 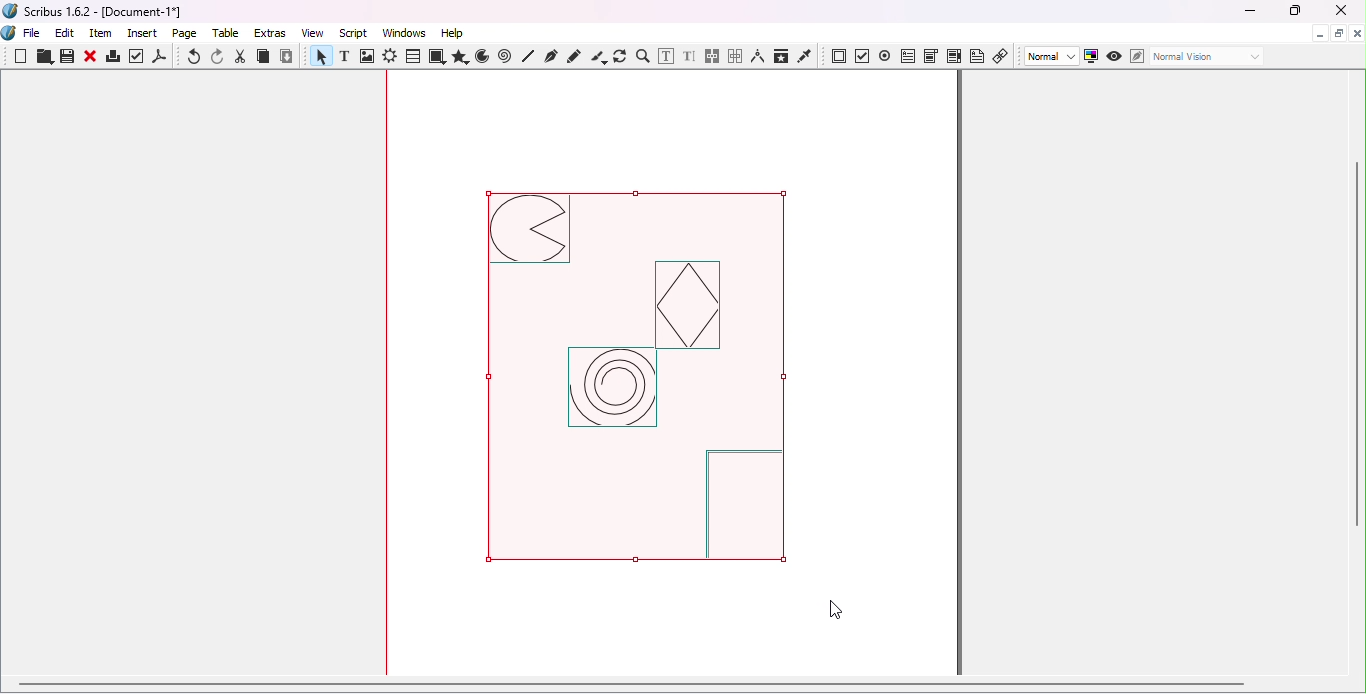 I want to click on Table, so click(x=412, y=57).